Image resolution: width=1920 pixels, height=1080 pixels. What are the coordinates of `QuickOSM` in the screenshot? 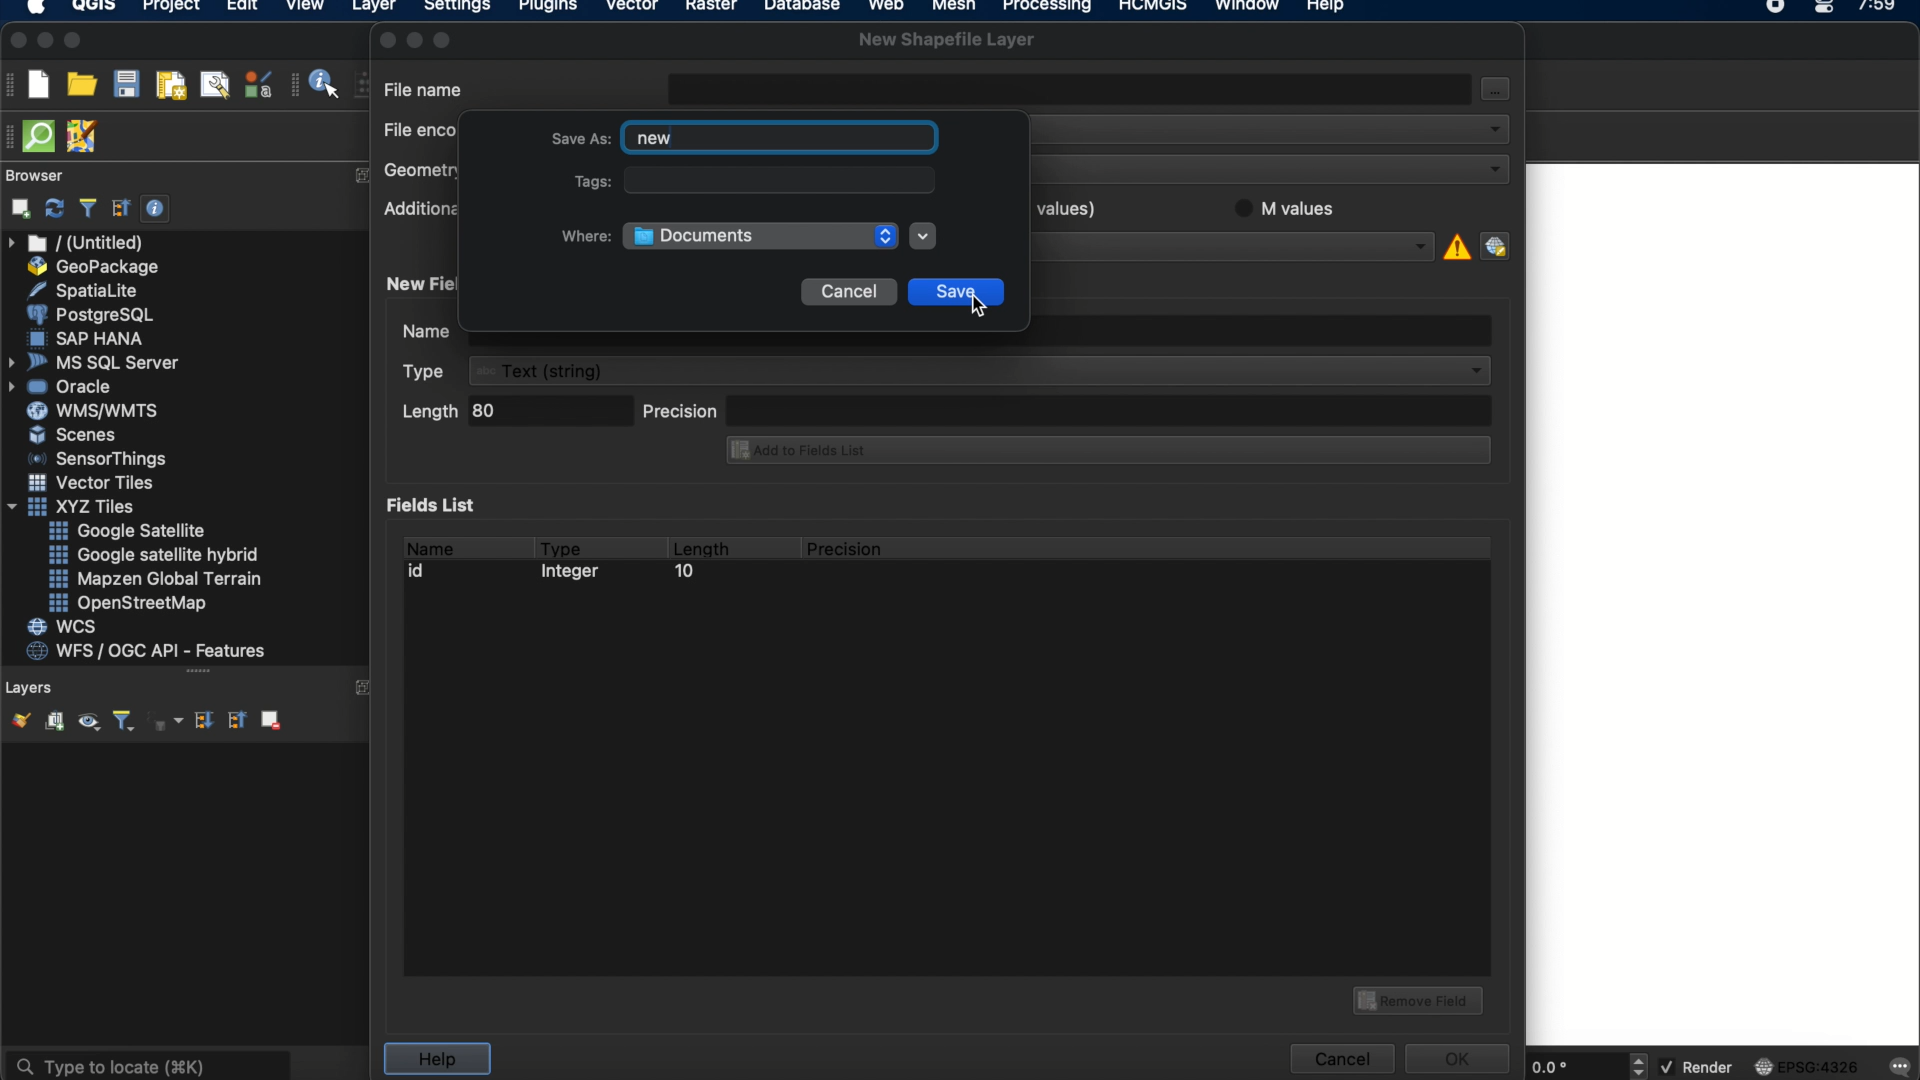 It's located at (43, 136).